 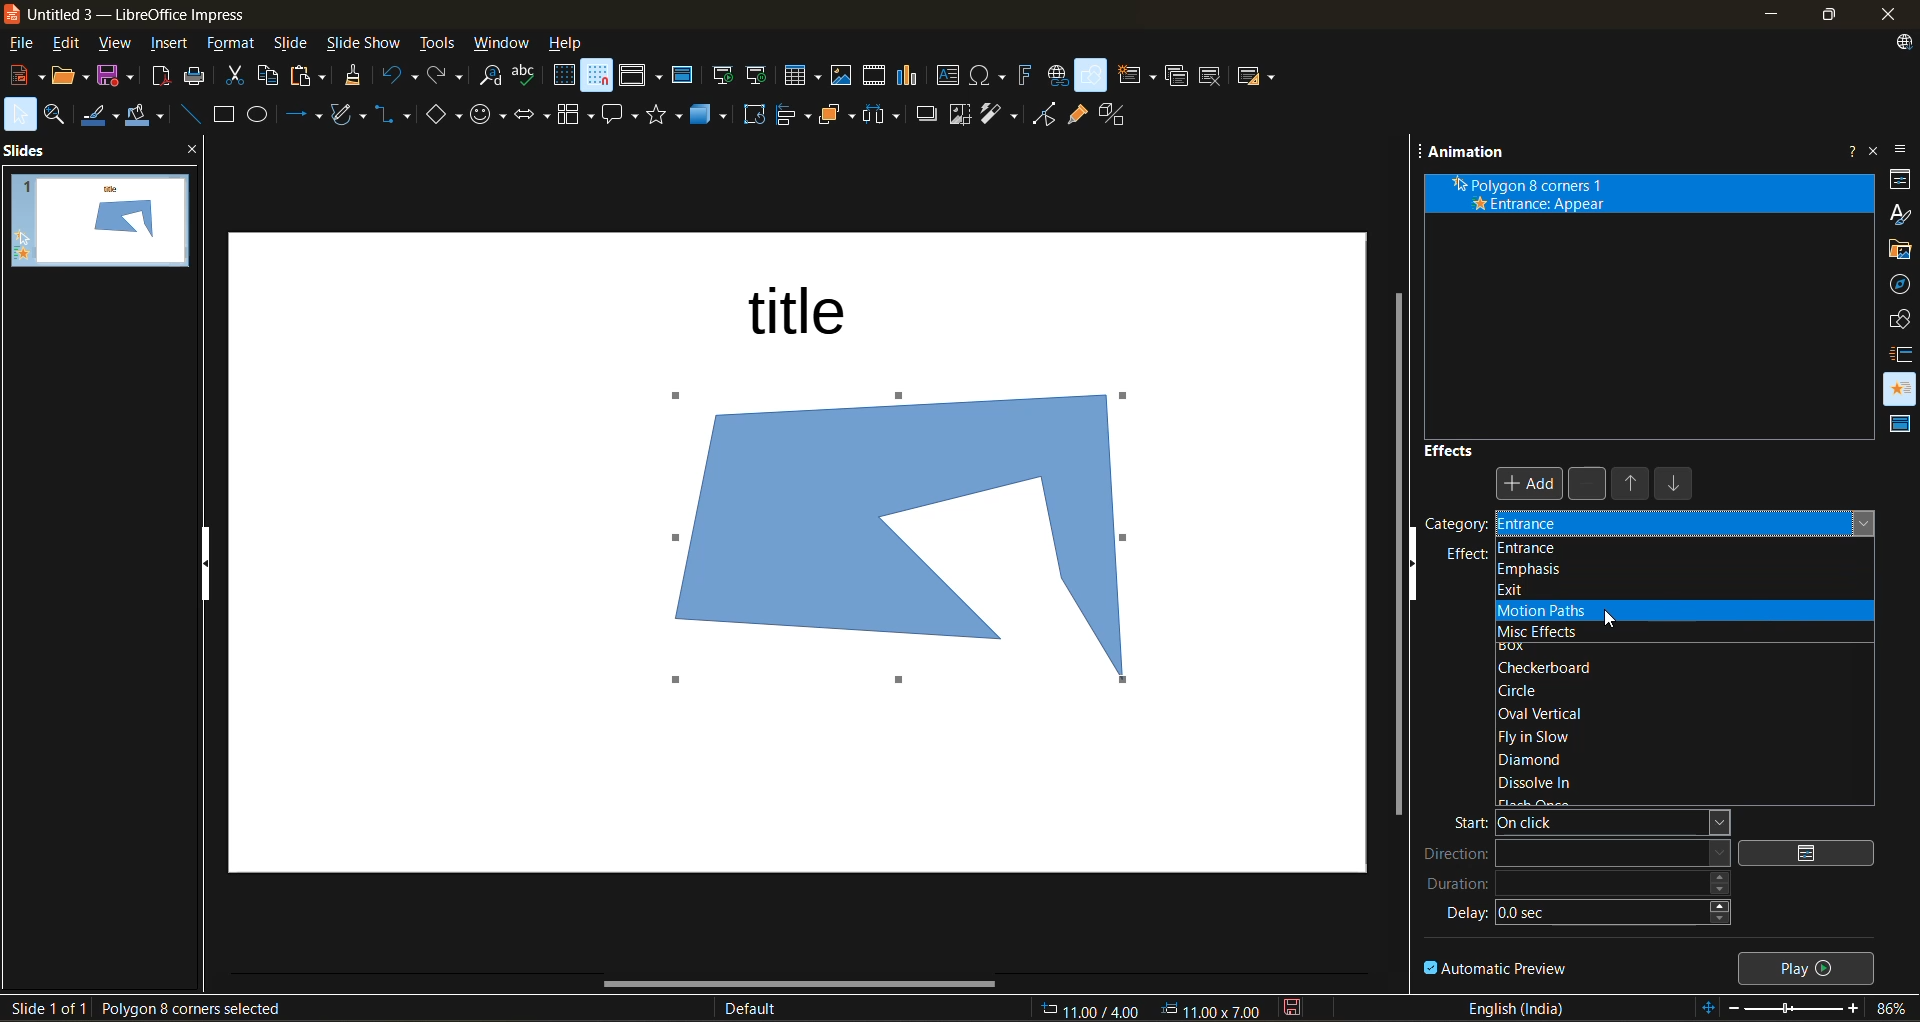 What do you see at coordinates (158, 12) in the screenshot?
I see `untitled 3 - LibreOffice Impress` at bounding box center [158, 12].